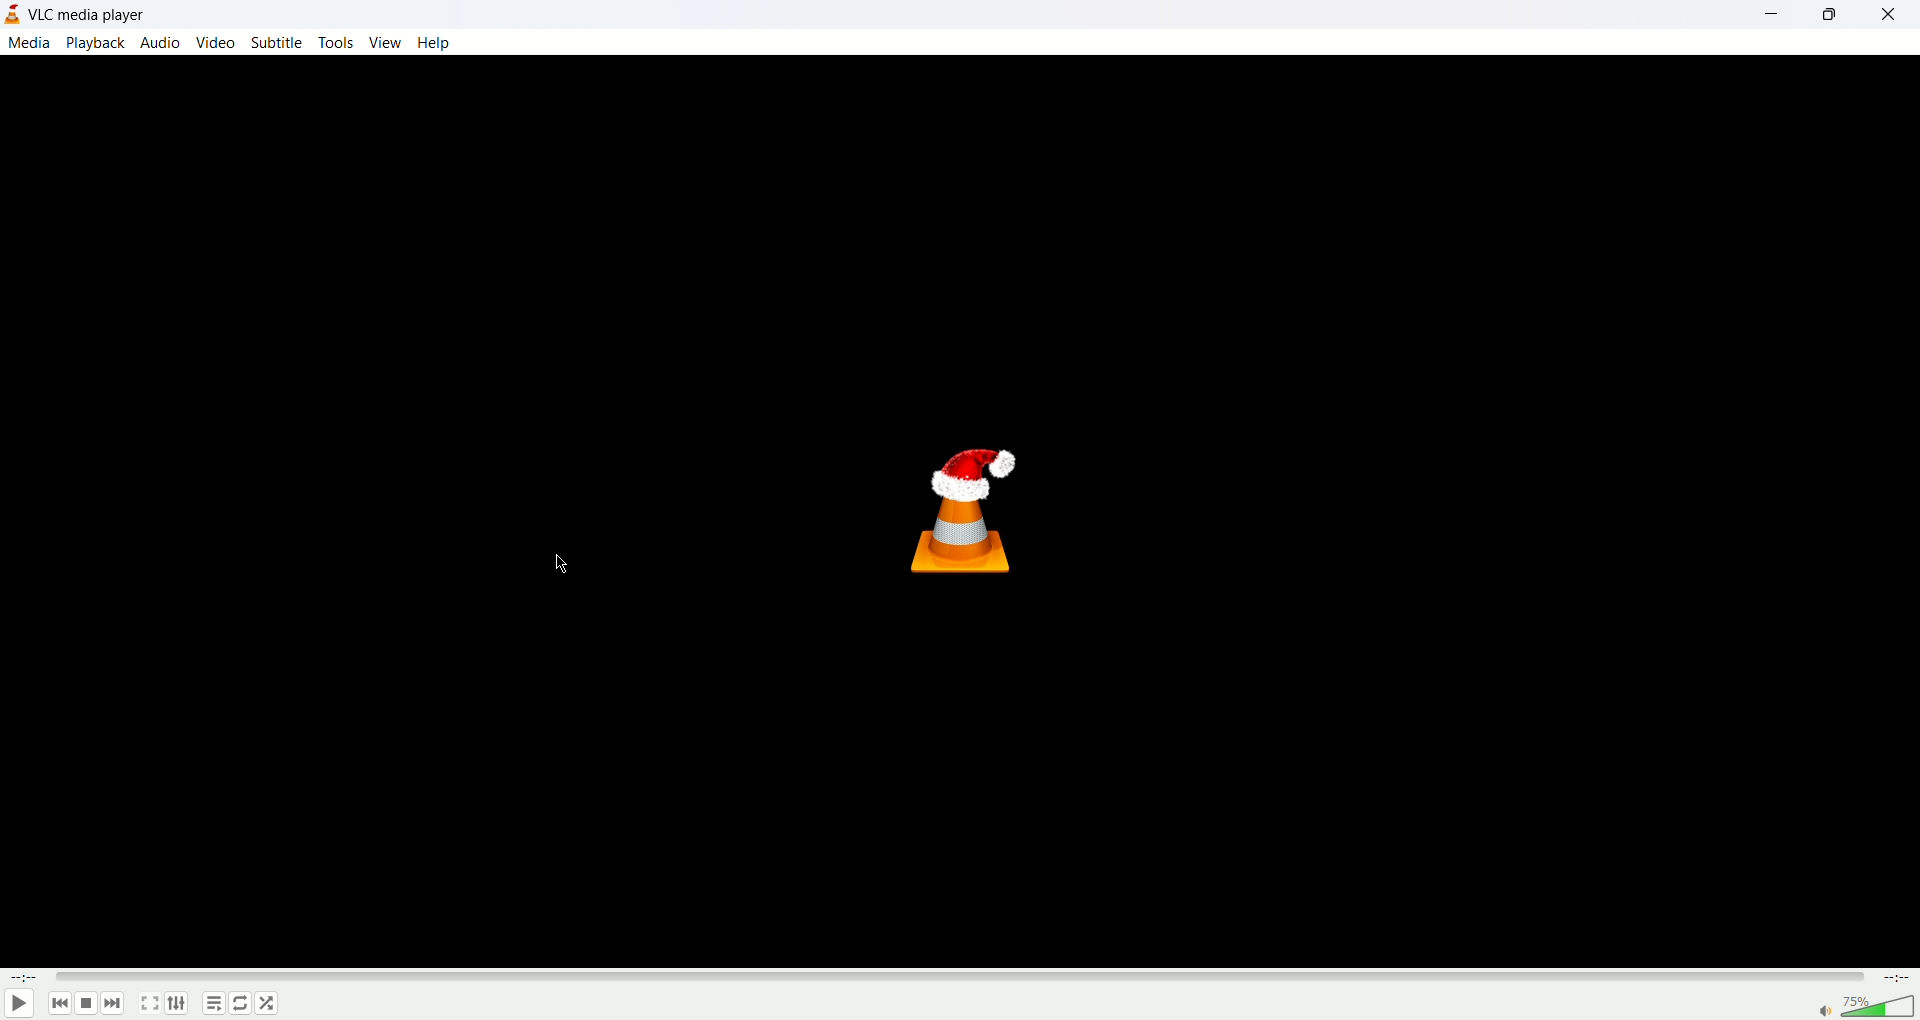 Image resolution: width=1920 pixels, height=1020 pixels. I want to click on tools, so click(335, 43).